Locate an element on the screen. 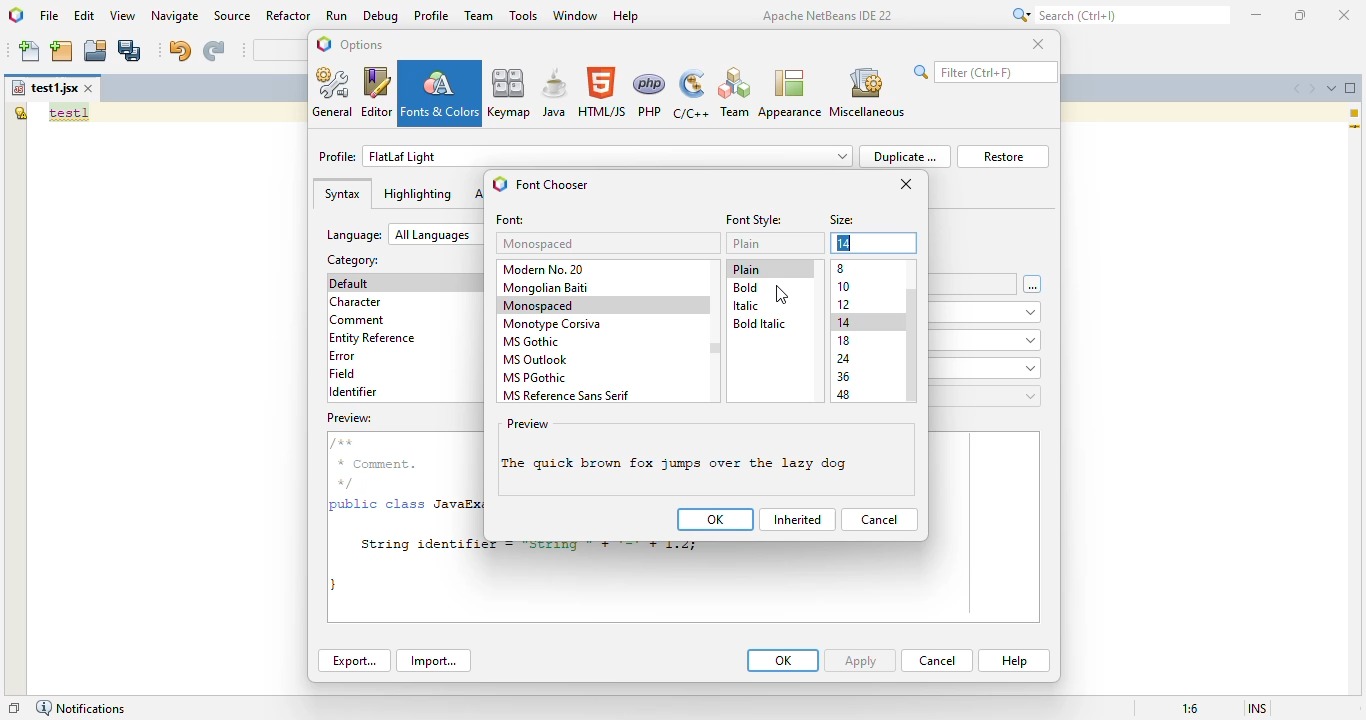  Team is located at coordinates (734, 93).